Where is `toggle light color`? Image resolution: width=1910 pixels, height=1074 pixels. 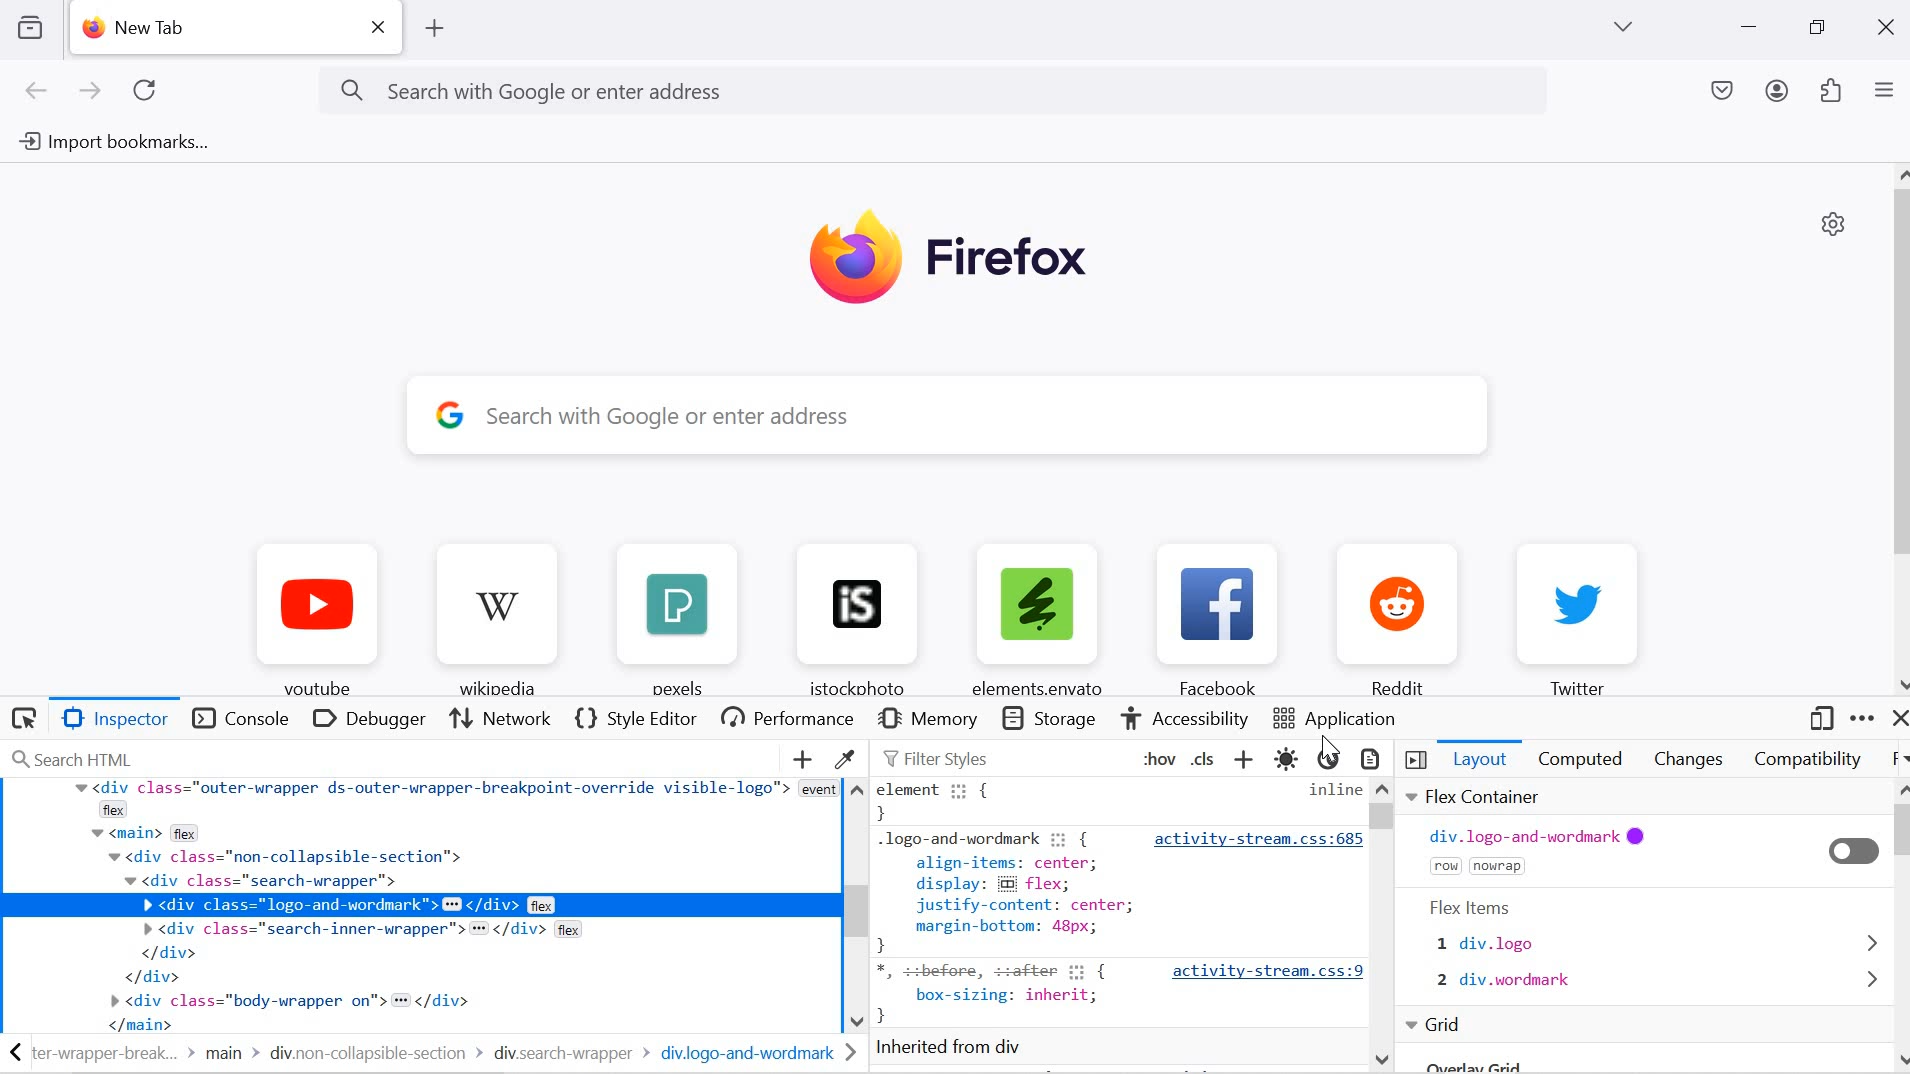 toggle light color is located at coordinates (1284, 761).